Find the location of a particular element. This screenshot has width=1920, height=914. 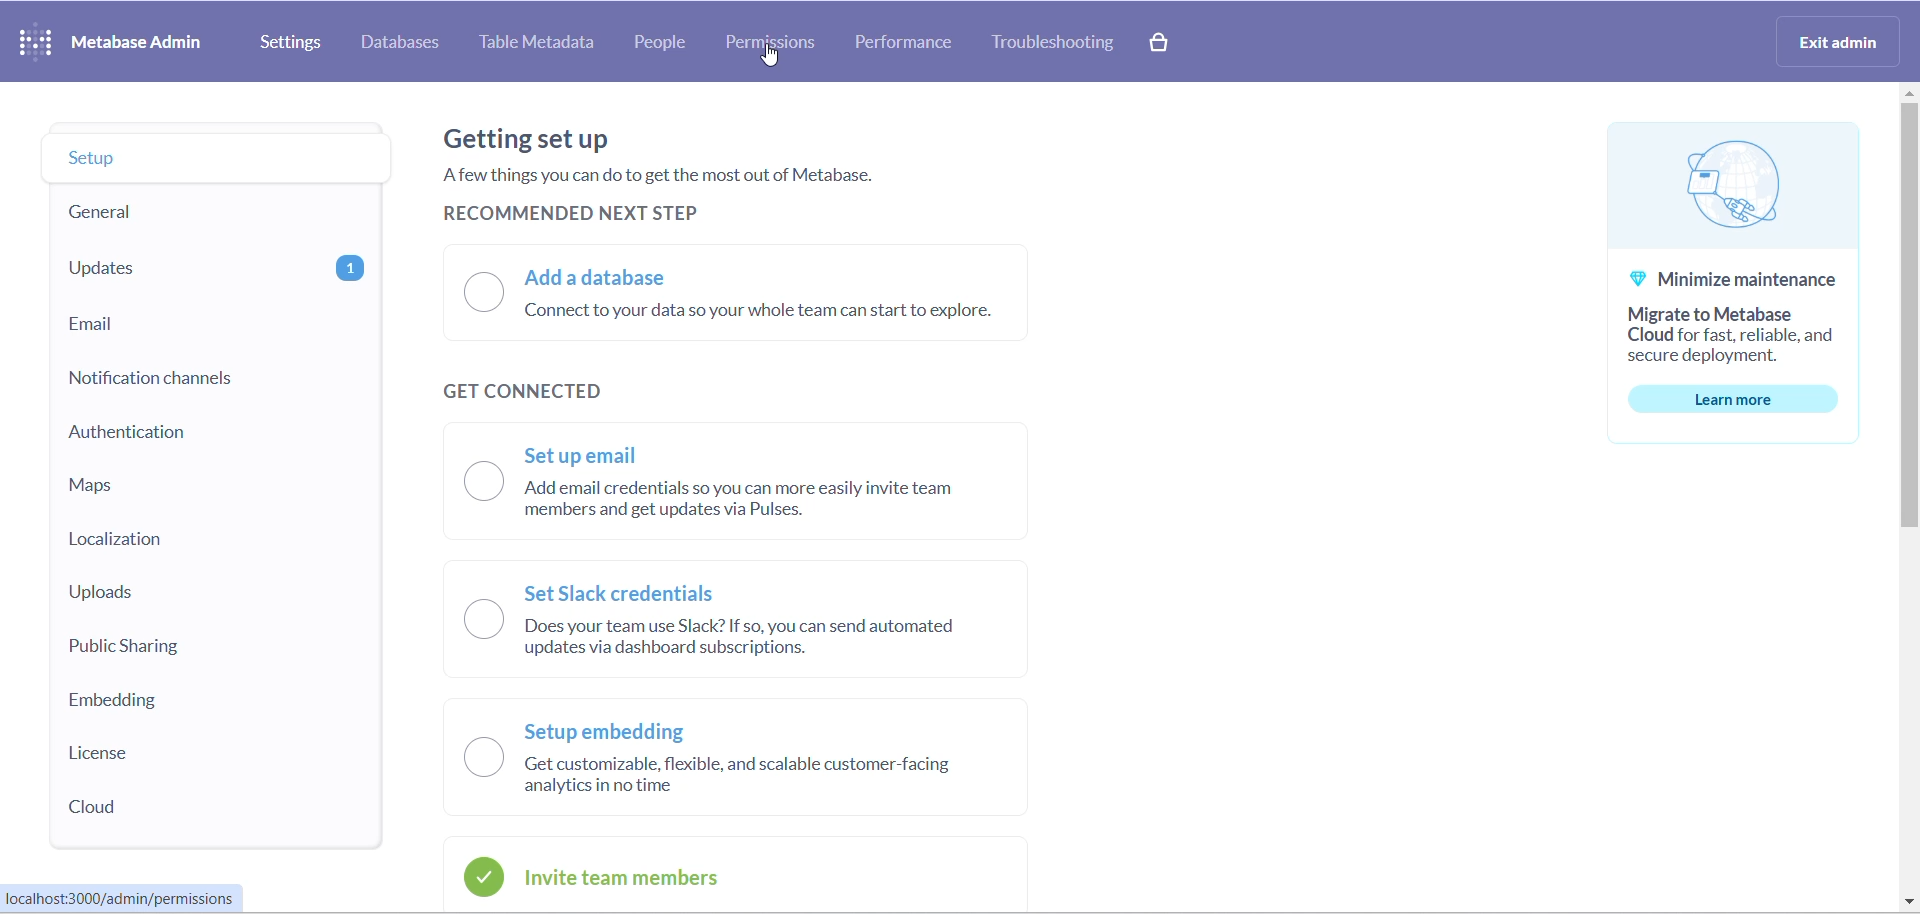

exit admin logo is located at coordinates (1844, 44).